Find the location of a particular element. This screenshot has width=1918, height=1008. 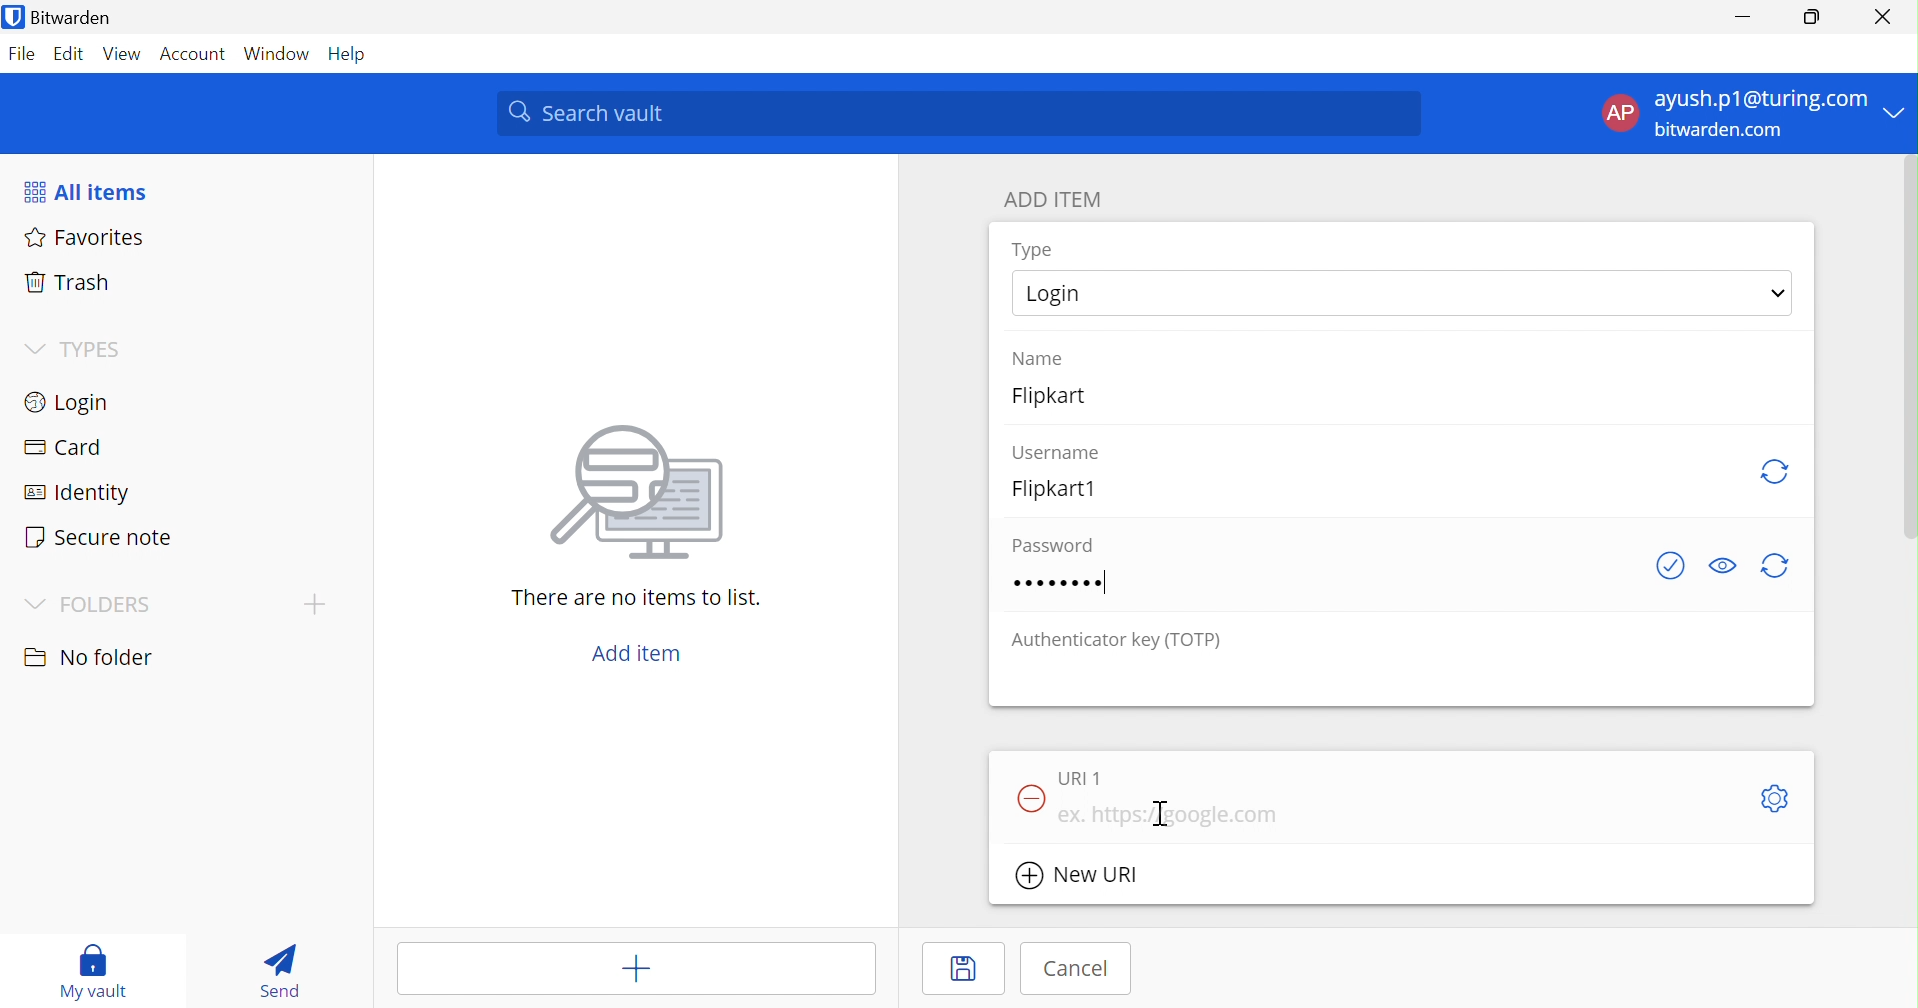

No folder is located at coordinates (92, 658).